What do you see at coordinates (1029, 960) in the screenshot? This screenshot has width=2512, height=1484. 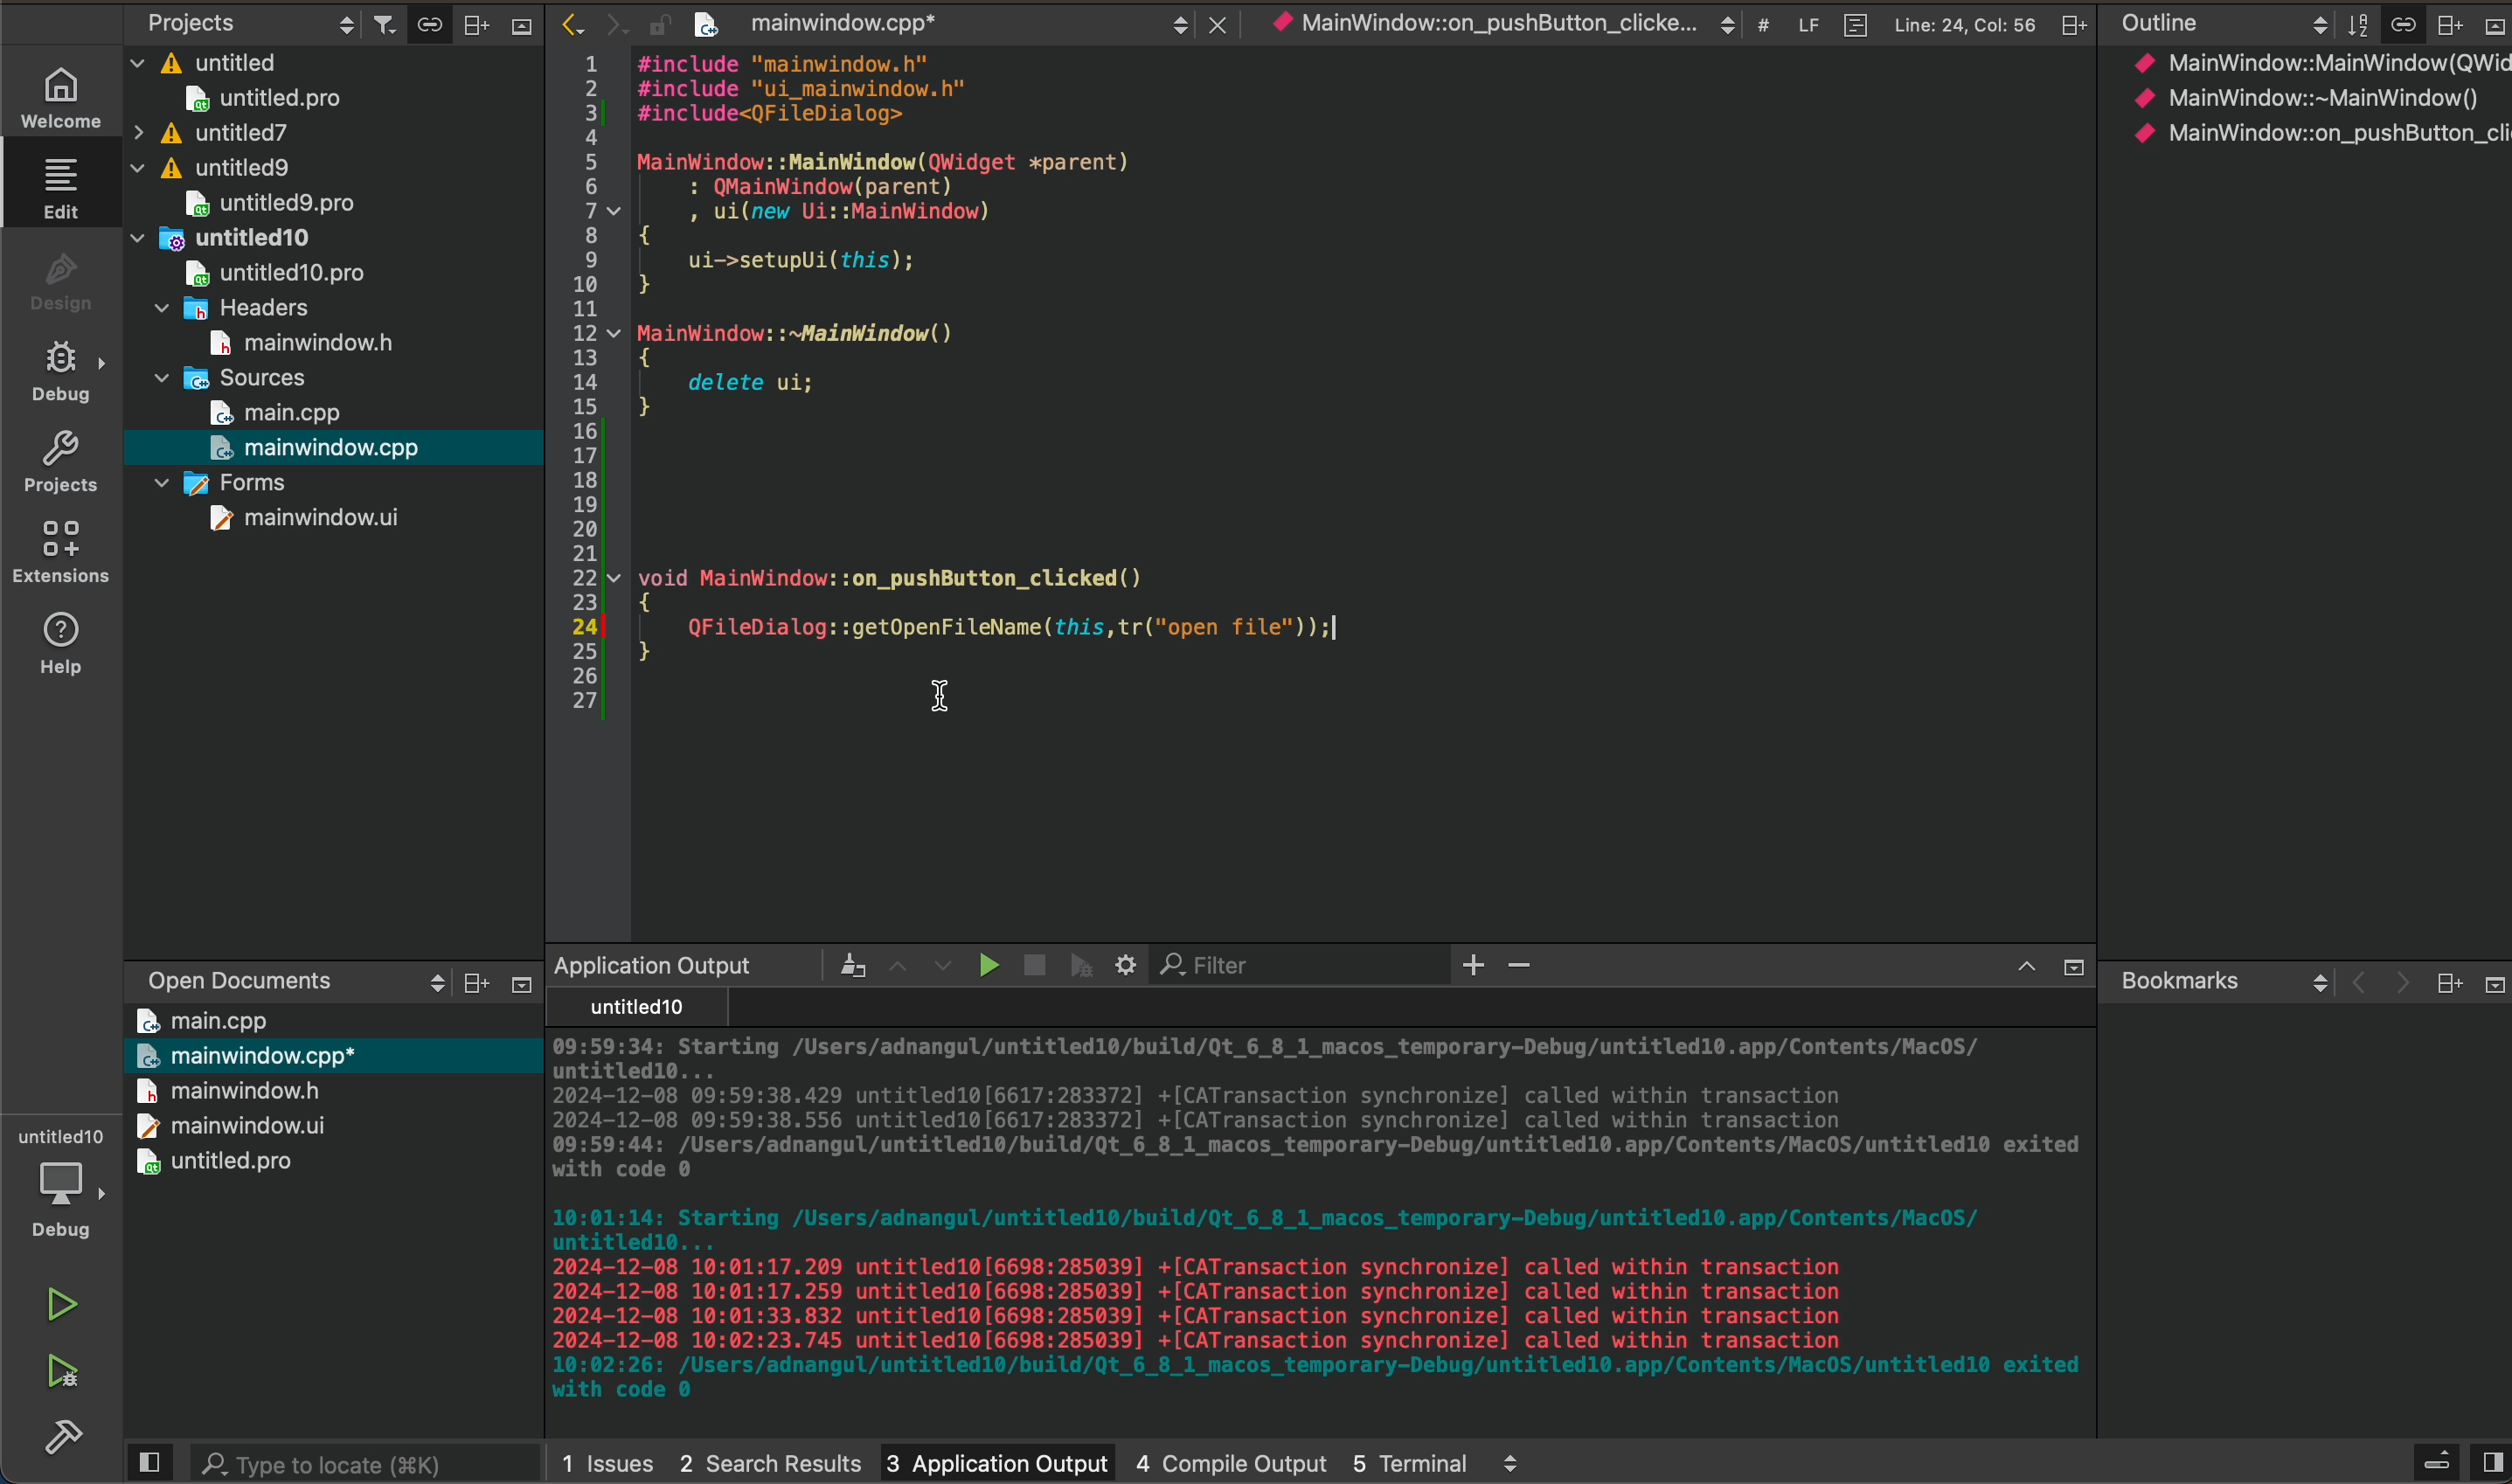 I see `stop` at bounding box center [1029, 960].